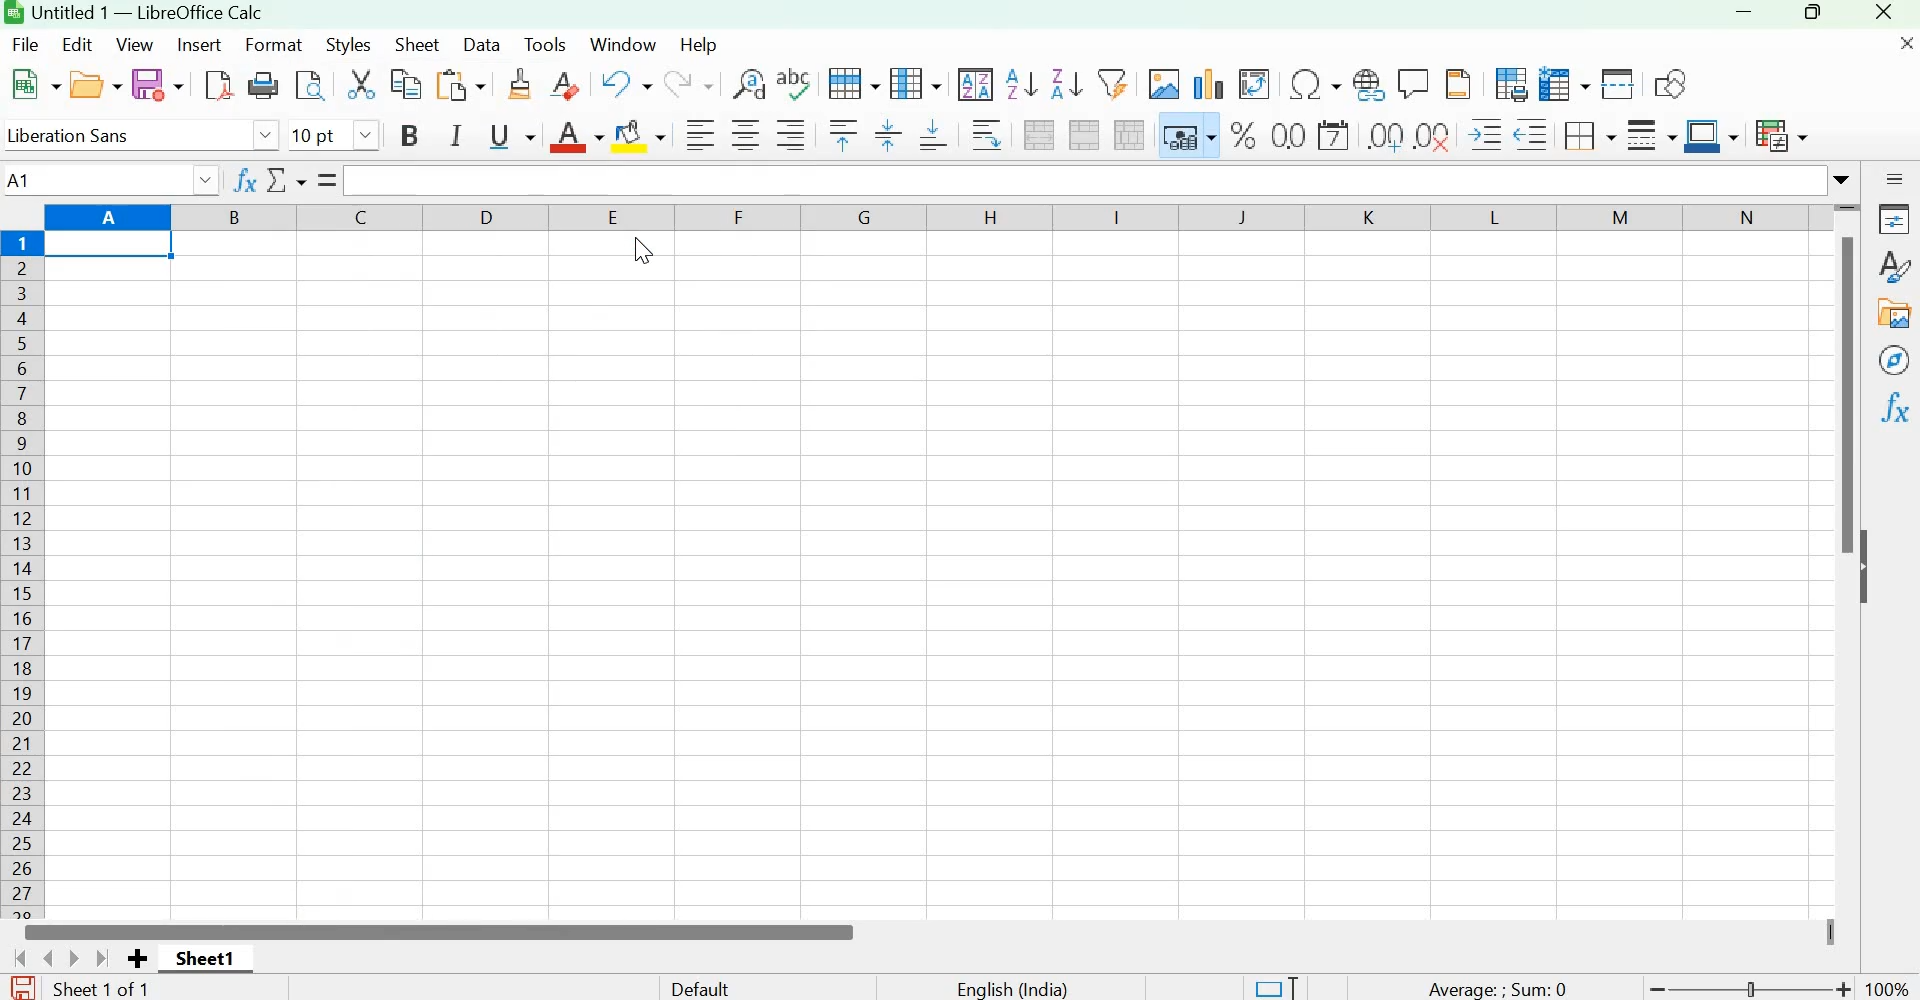 This screenshot has width=1920, height=1000. What do you see at coordinates (483, 43) in the screenshot?
I see `Data` at bounding box center [483, 43].